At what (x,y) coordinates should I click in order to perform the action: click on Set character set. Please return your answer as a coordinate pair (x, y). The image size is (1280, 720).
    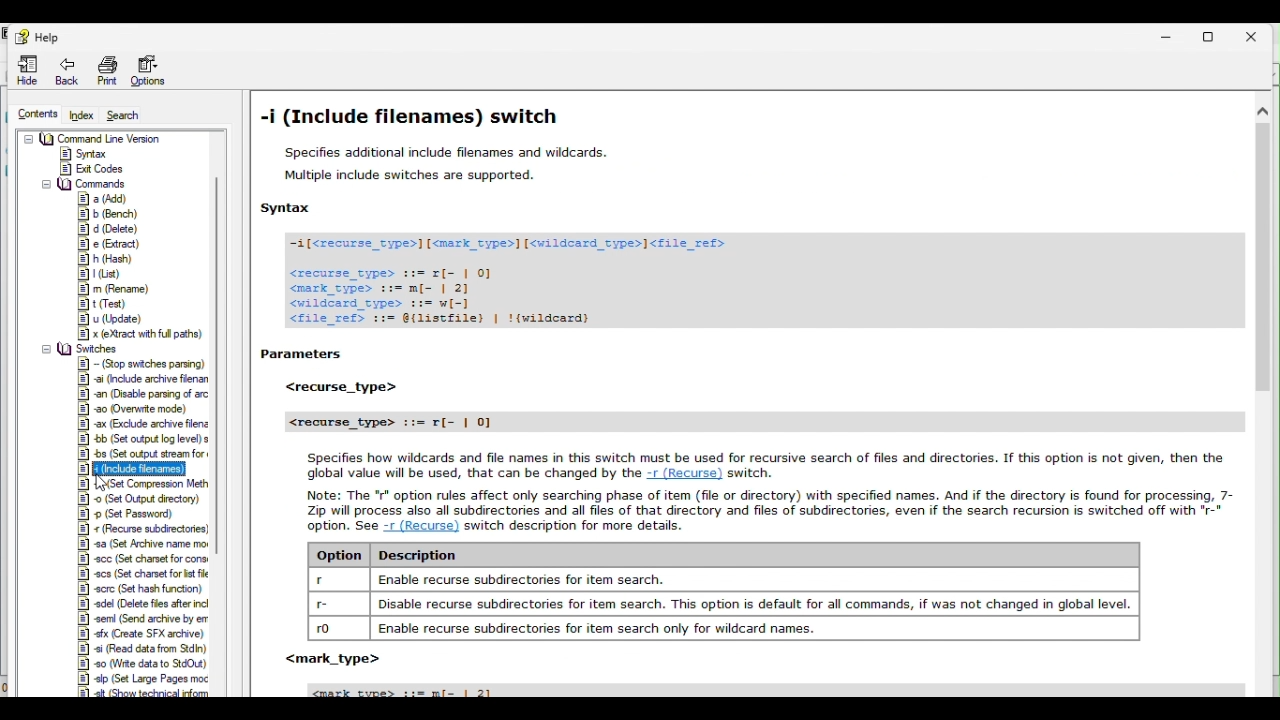
    Looking at the image, I should click on (144, 558).